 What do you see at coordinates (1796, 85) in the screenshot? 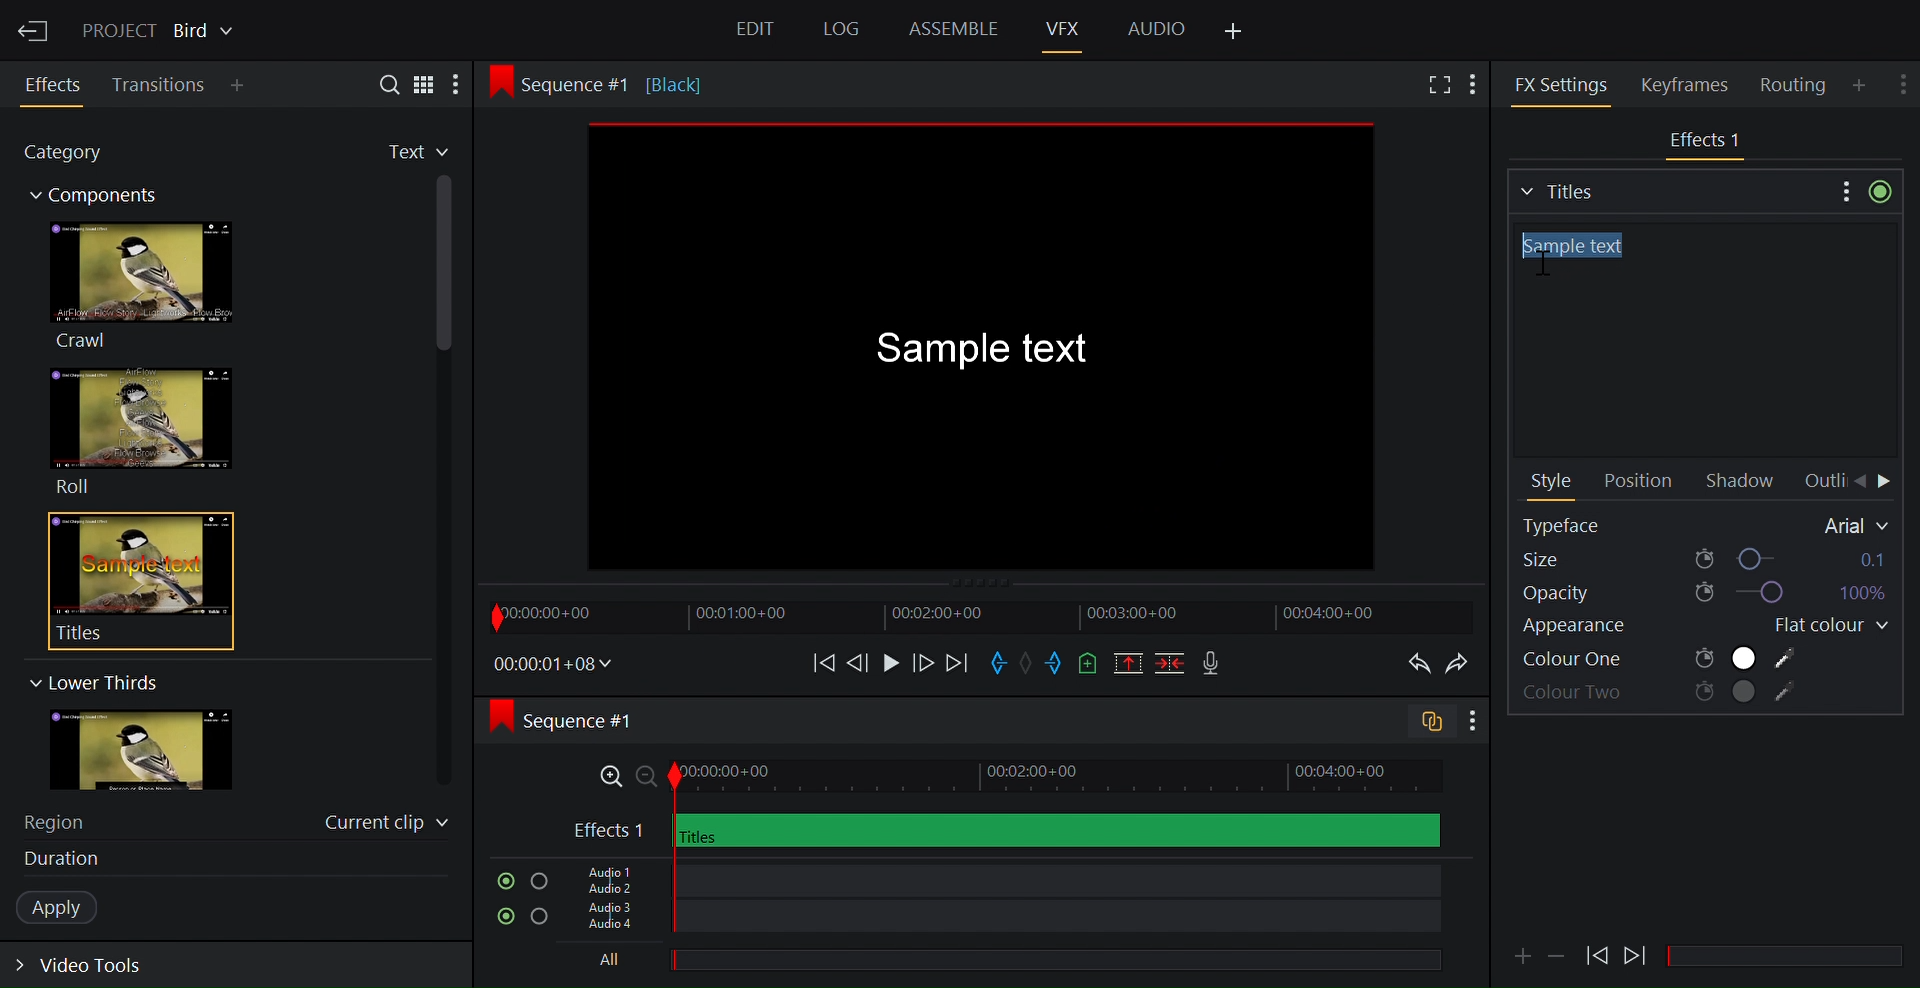
I see `Routing` at bounding box center [1796, 85].